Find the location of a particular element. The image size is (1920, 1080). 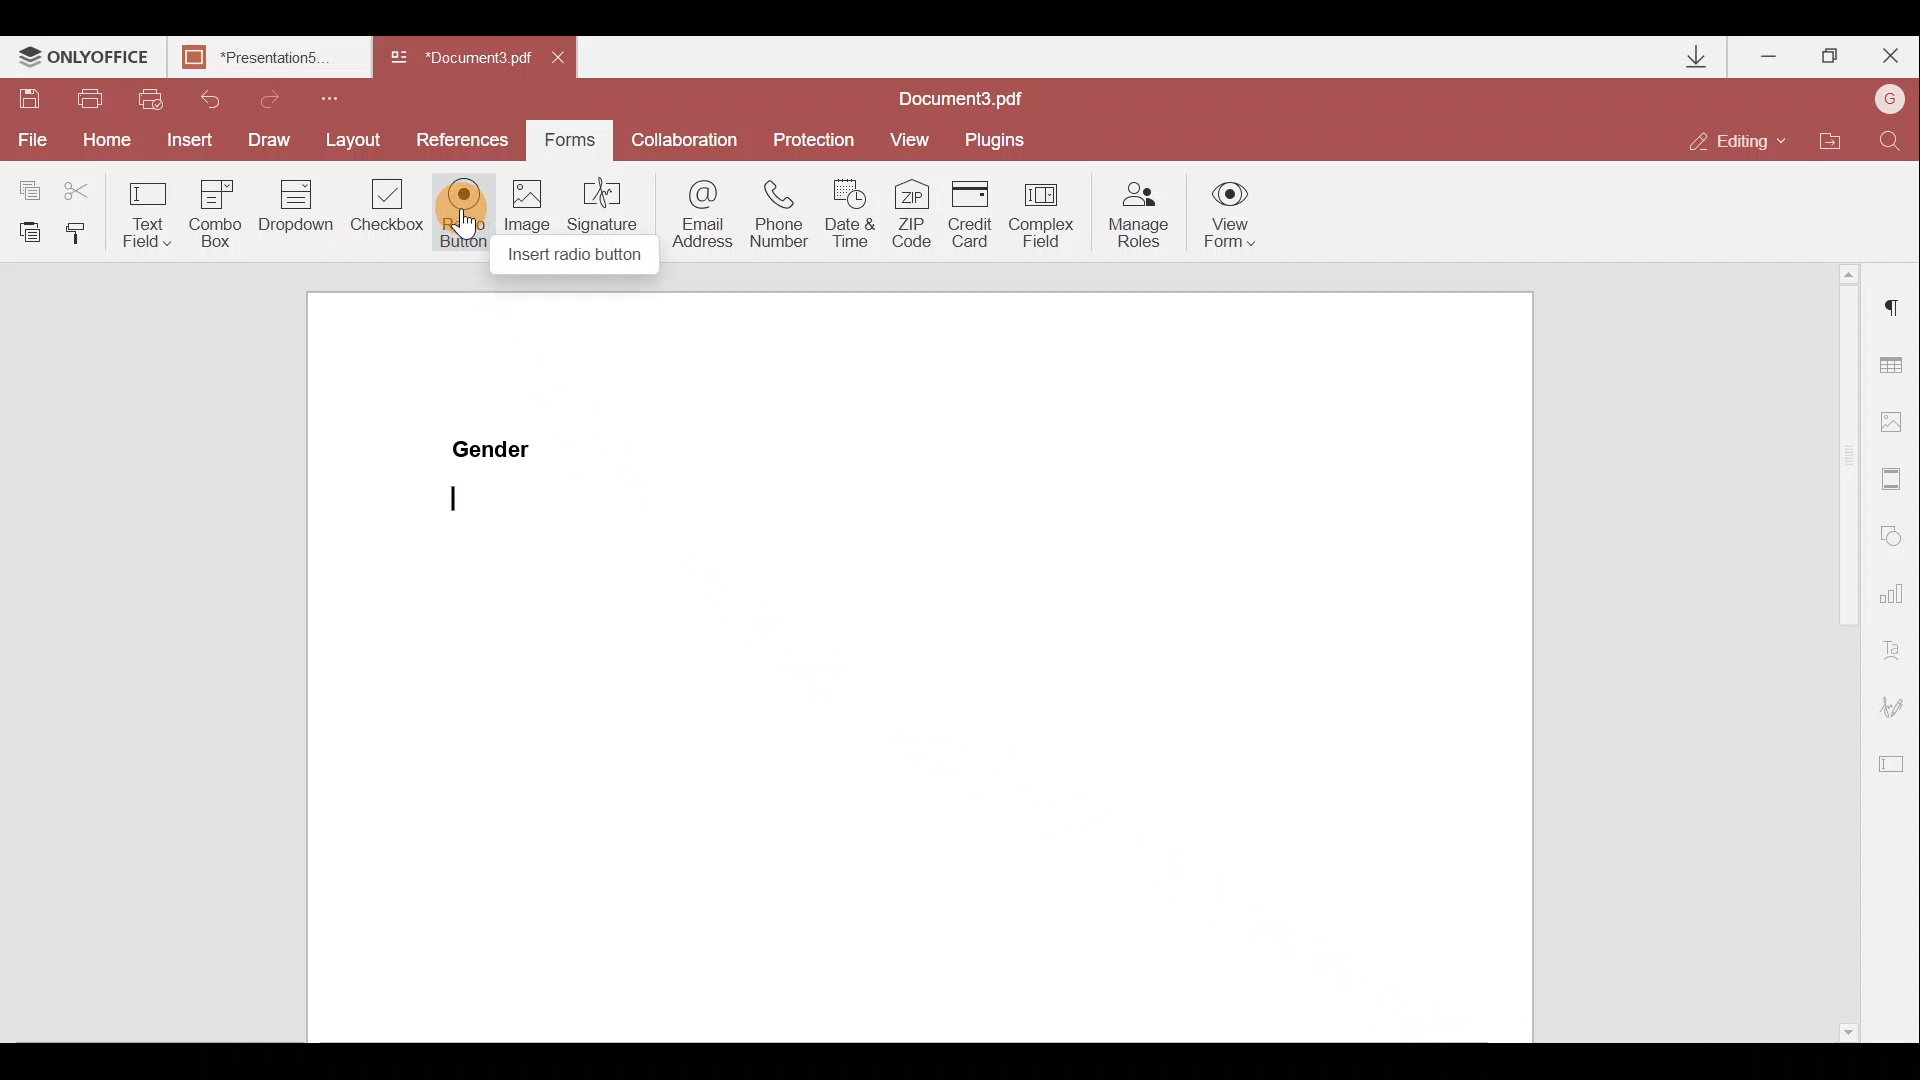

ONLYOFFICE is located at coordinates (83, 59).